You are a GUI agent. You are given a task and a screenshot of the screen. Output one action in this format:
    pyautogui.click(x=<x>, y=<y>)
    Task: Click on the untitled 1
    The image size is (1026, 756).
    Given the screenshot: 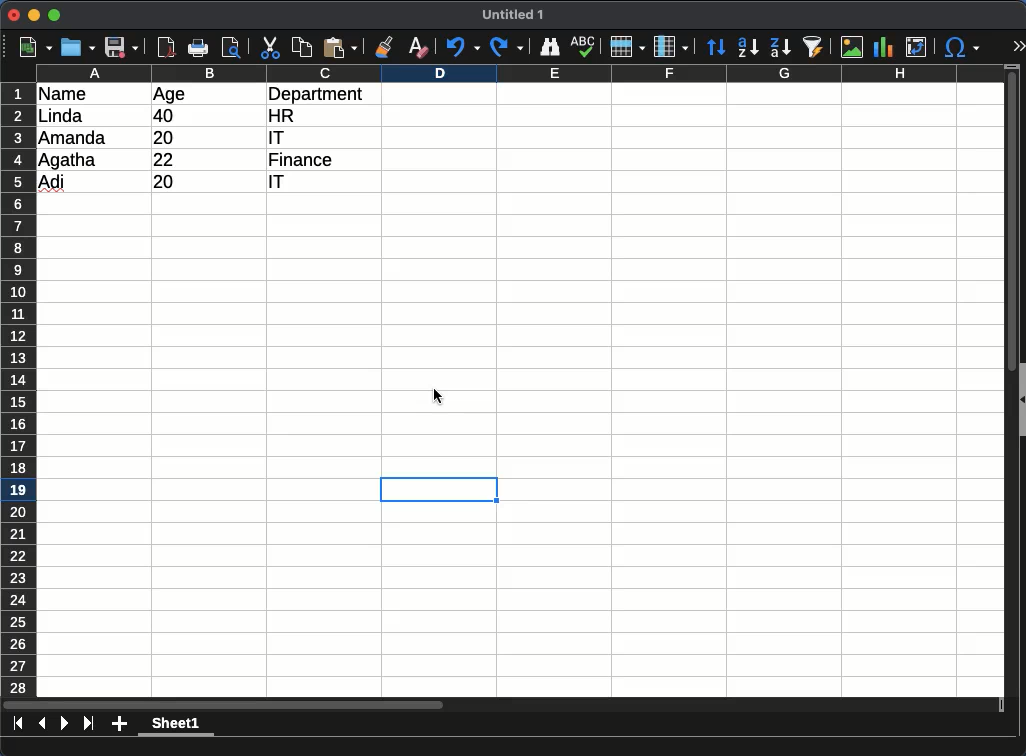 What is the action you would take?
    pyautogui.click(x=514, y=15)
    